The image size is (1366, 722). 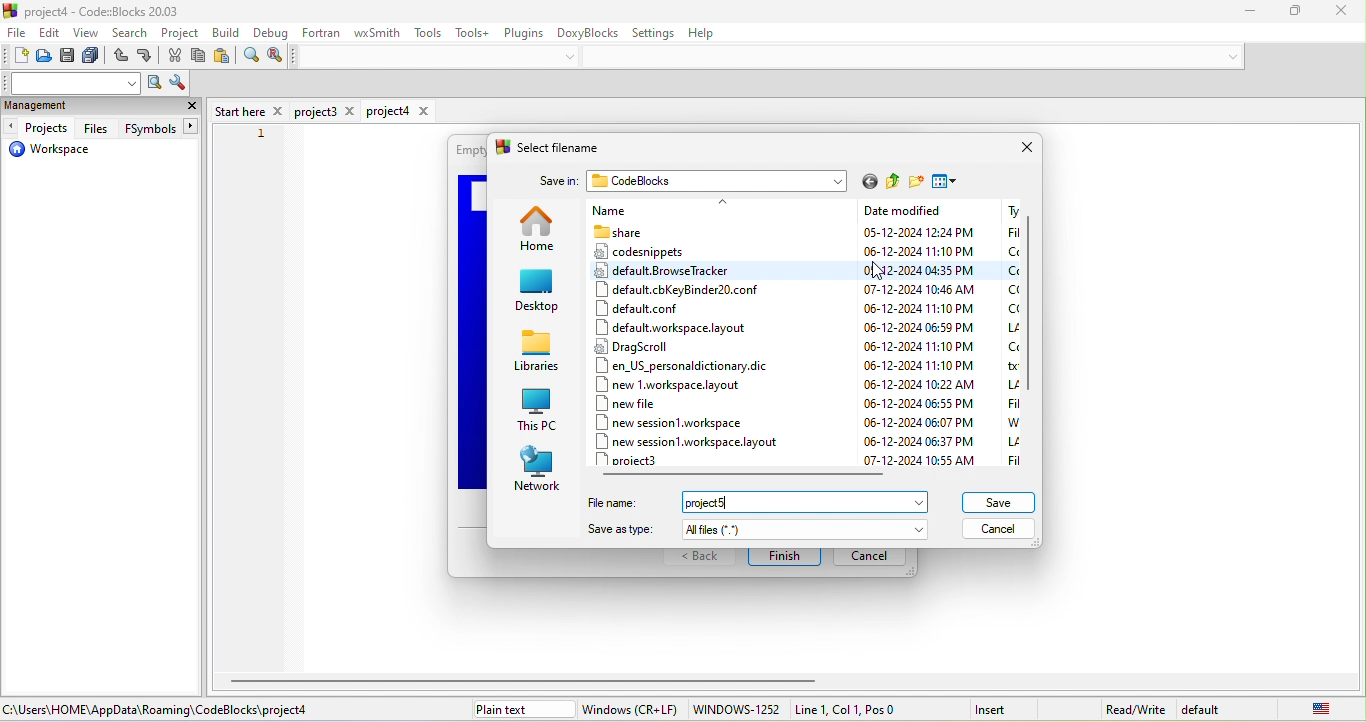 I want to click on default, so click(x=1208, y=708).